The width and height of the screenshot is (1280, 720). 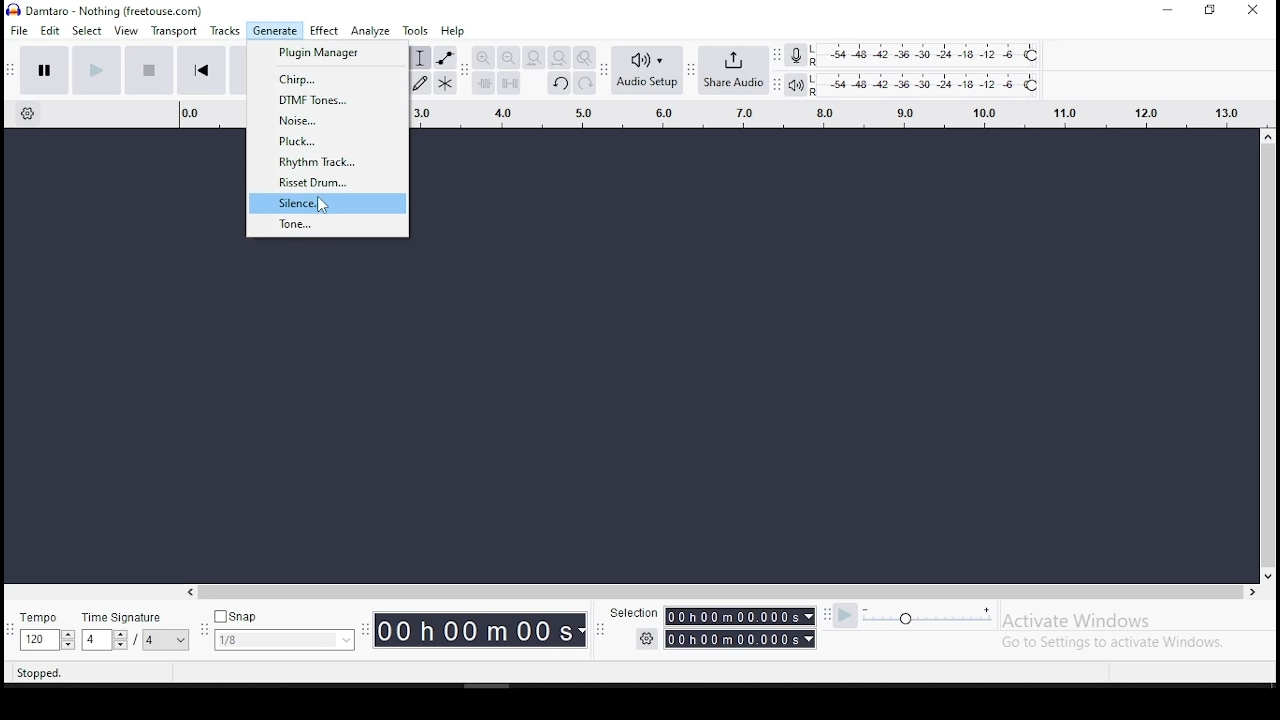 I want to click on envelope tool, so click(x=446, y=57).